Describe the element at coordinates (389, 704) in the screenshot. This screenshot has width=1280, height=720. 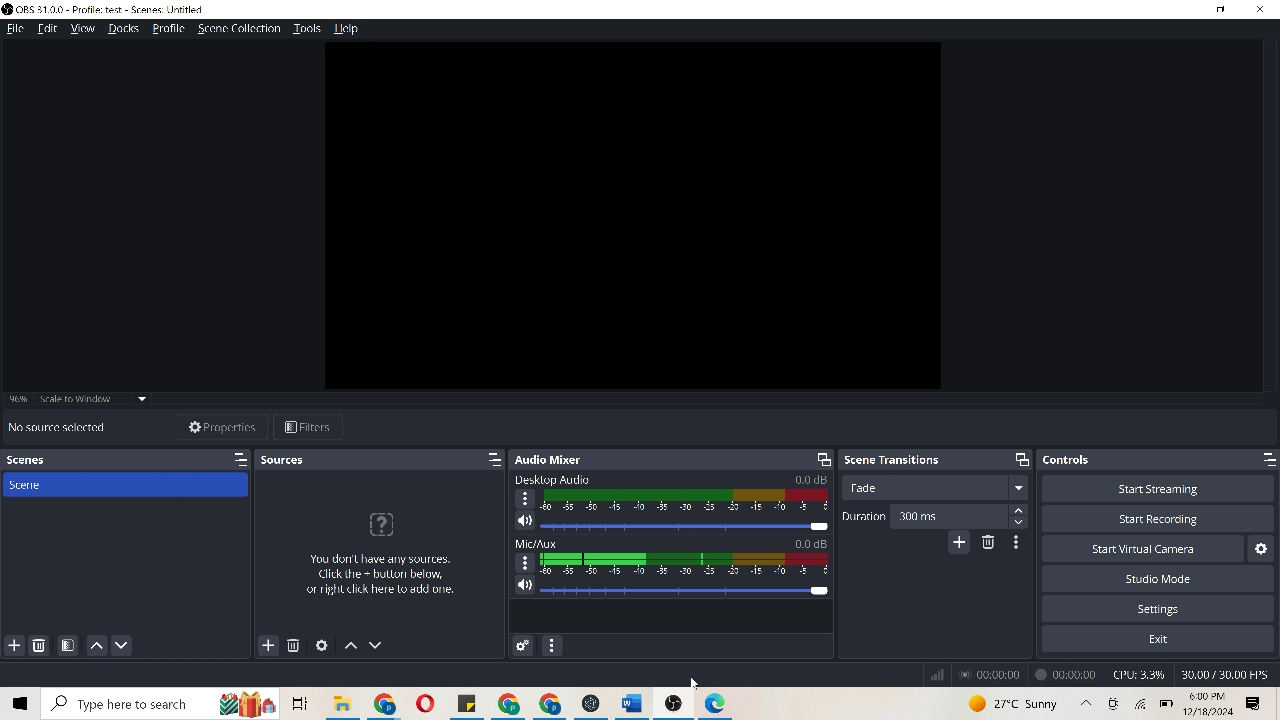
I see `chrome` at that location.